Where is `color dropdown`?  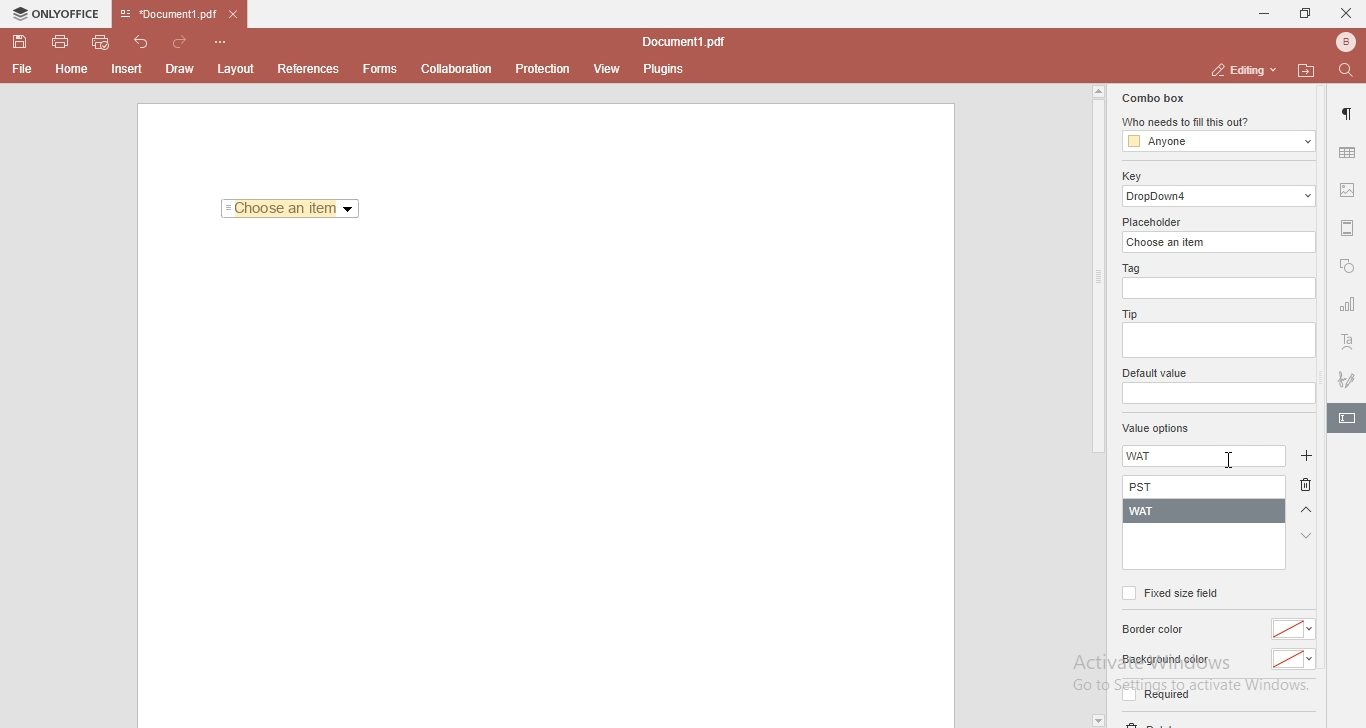 color dropdown is located at coordinates (1294, 660).